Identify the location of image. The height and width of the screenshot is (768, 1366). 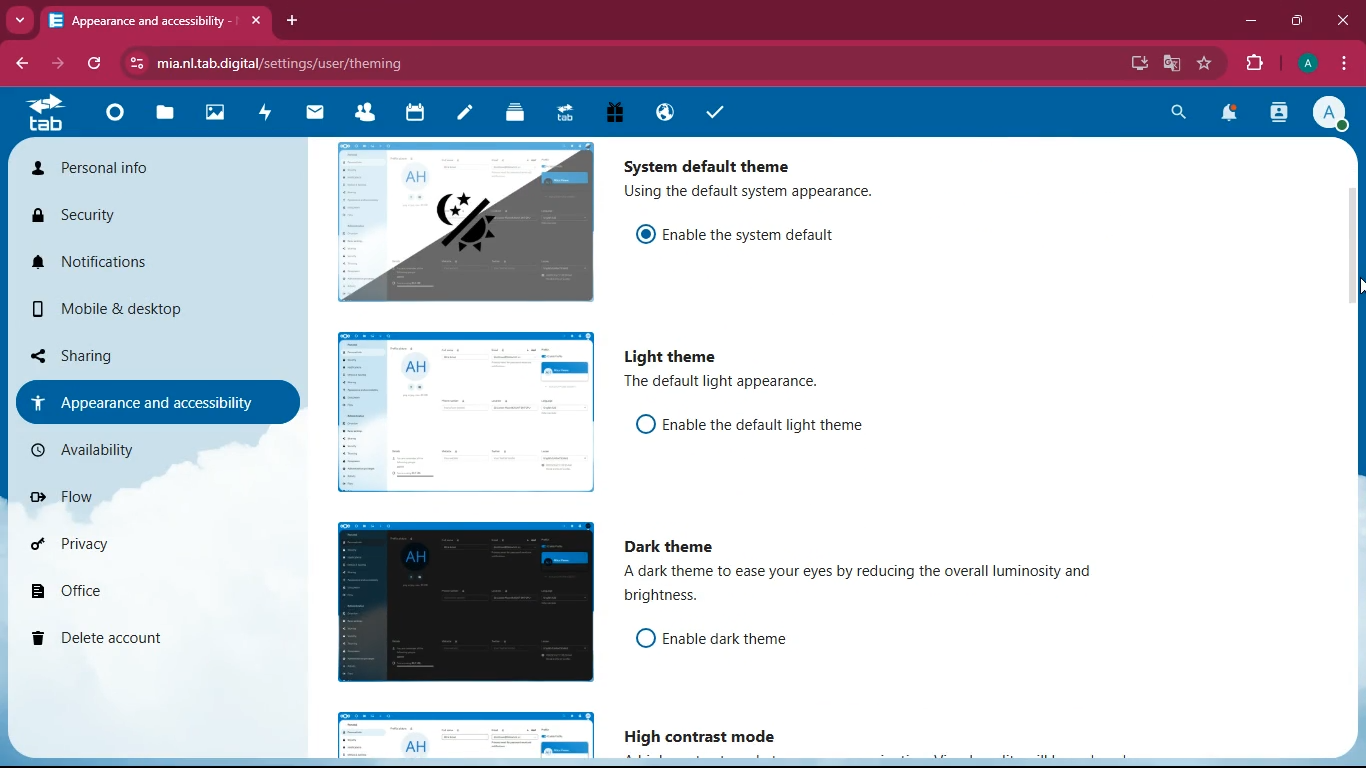
(468, 736).